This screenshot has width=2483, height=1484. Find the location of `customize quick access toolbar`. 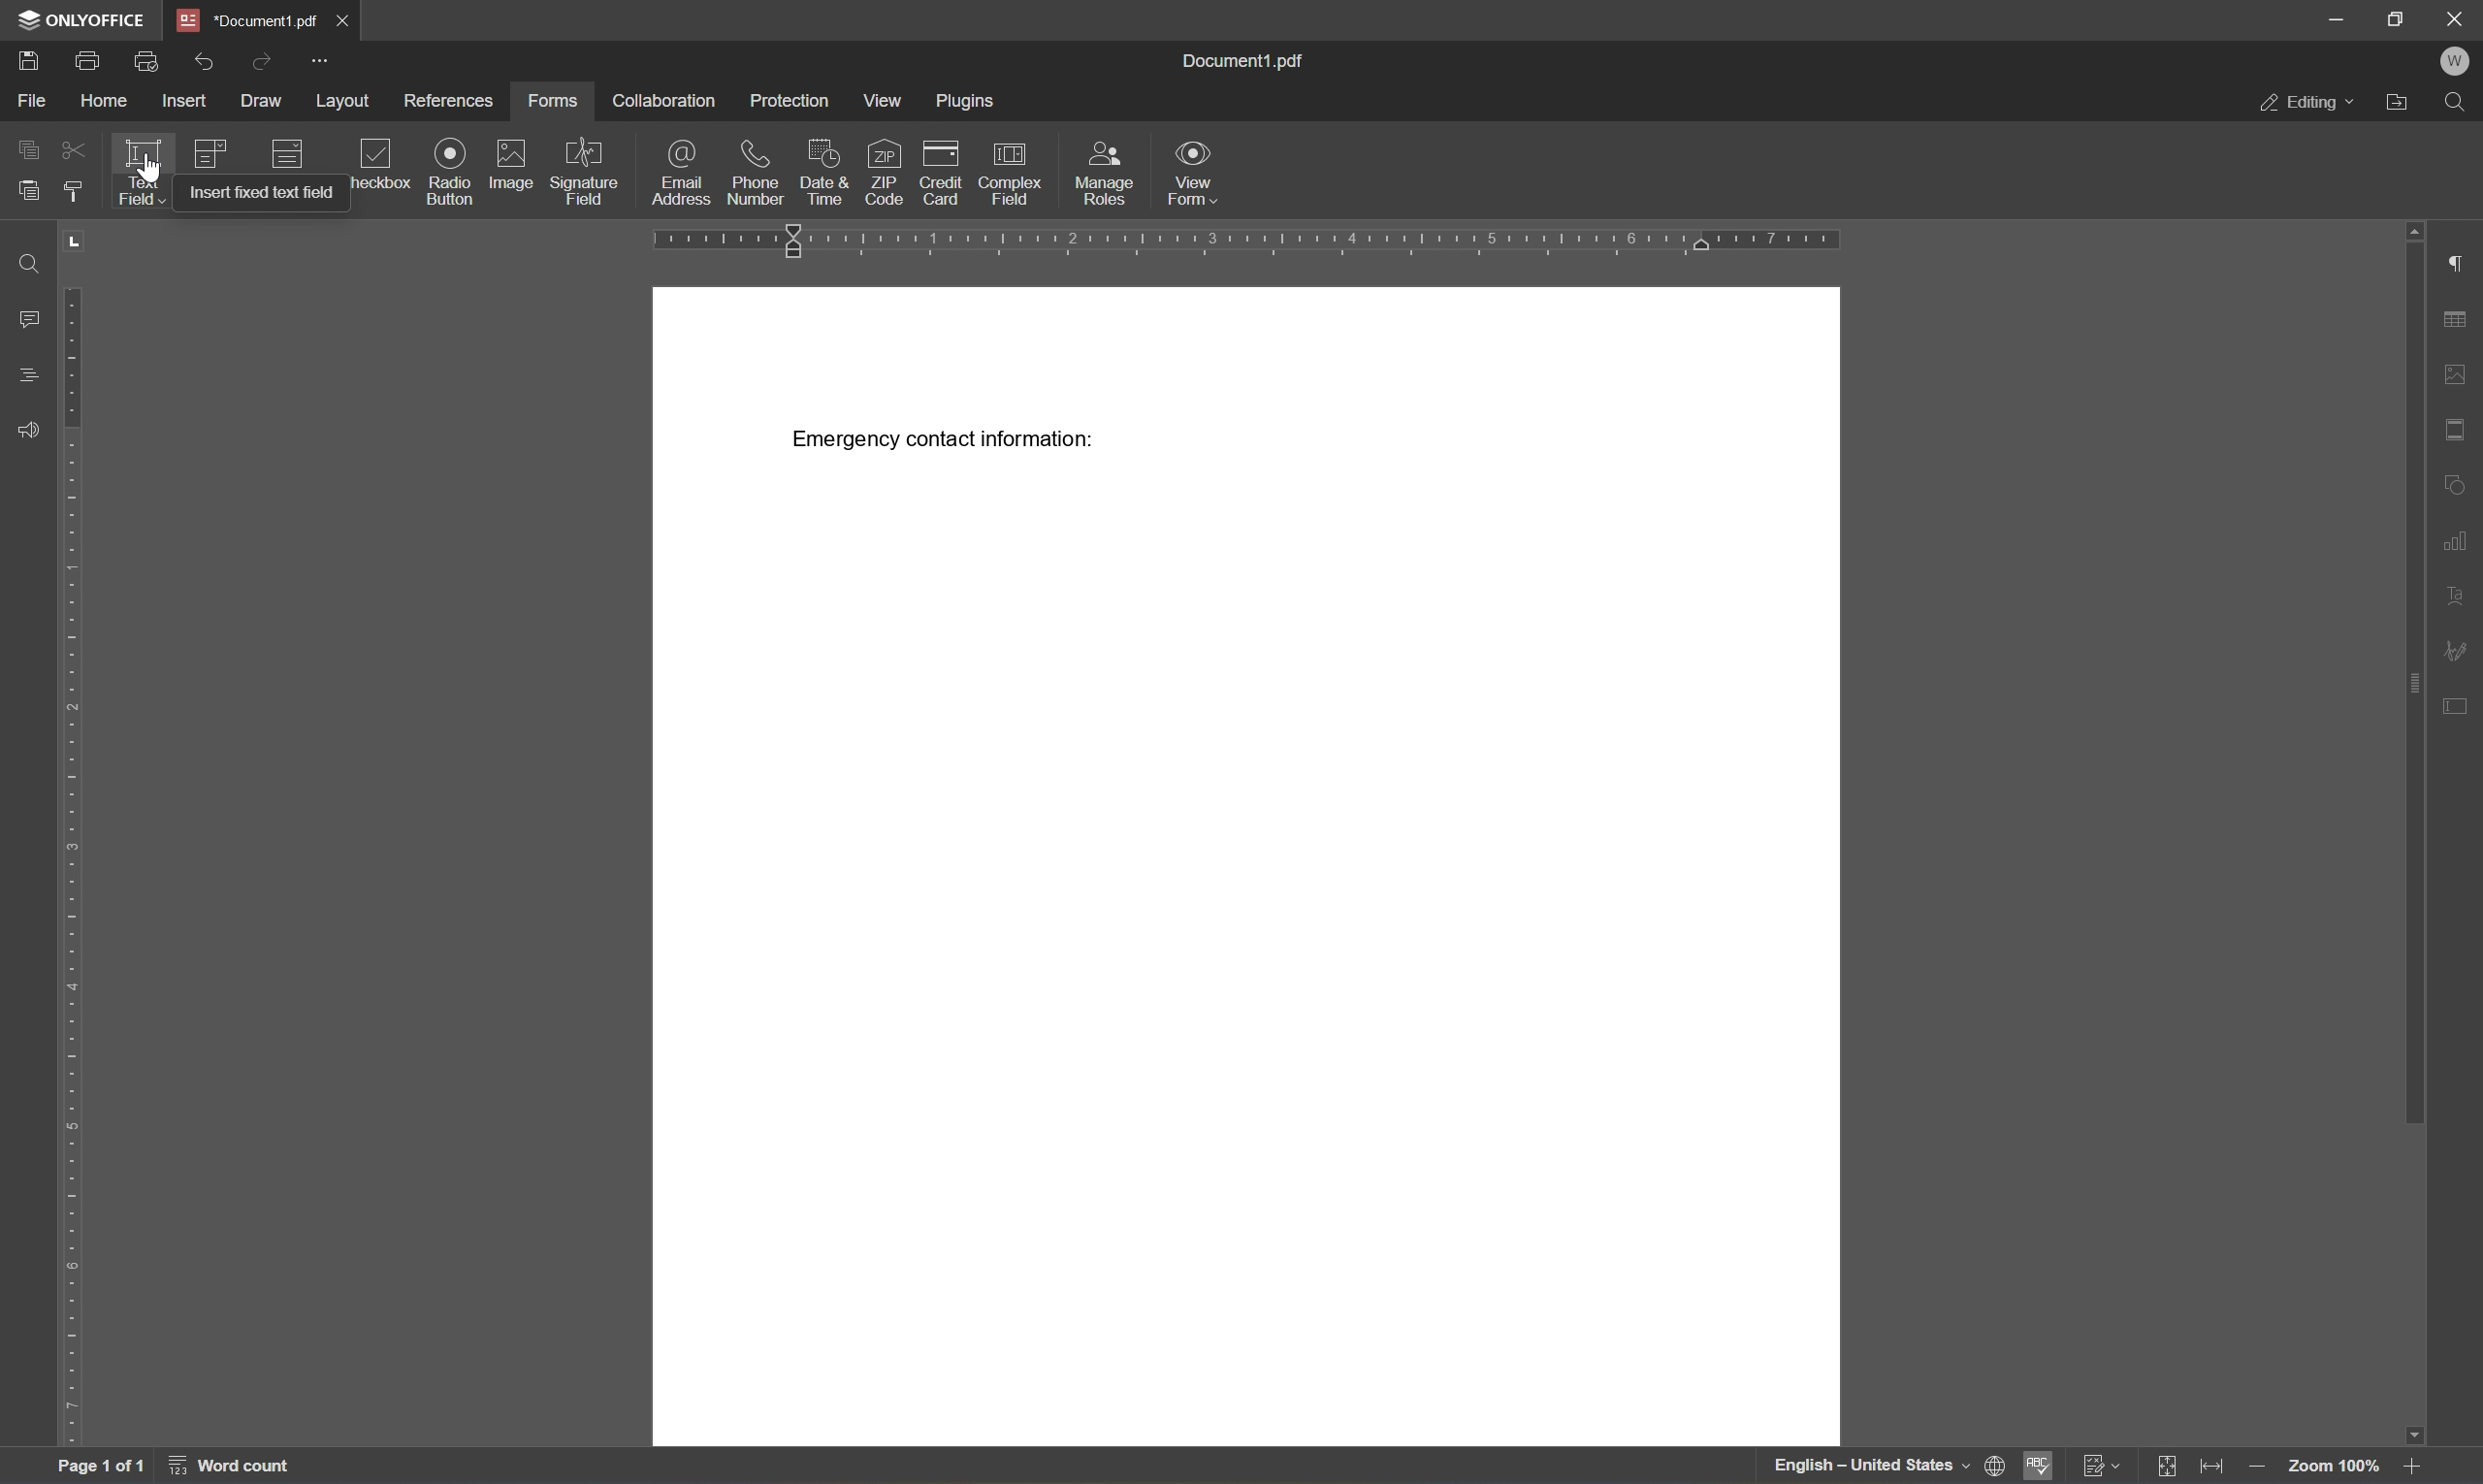

customize quick access toolbar is located at coordinates (321, 60).